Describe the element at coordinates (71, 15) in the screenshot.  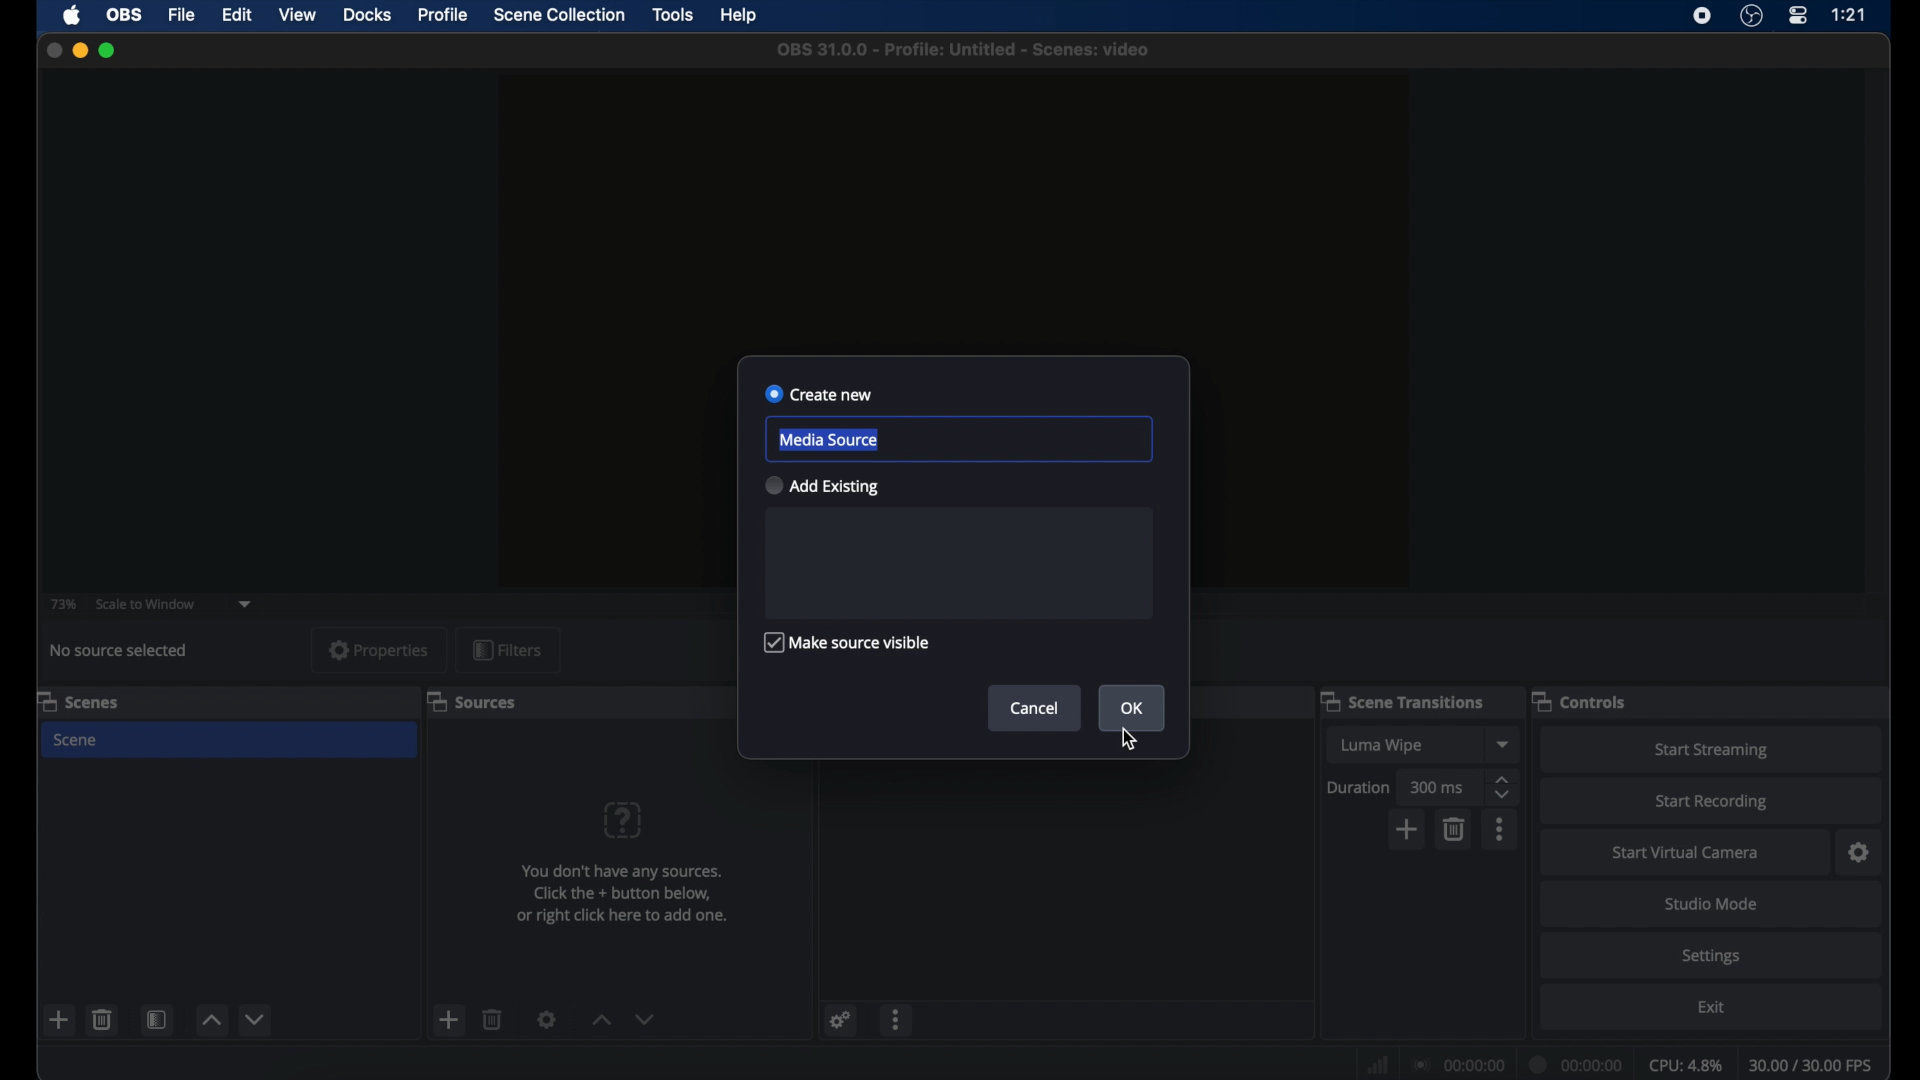
I see `apple icon` at that location.